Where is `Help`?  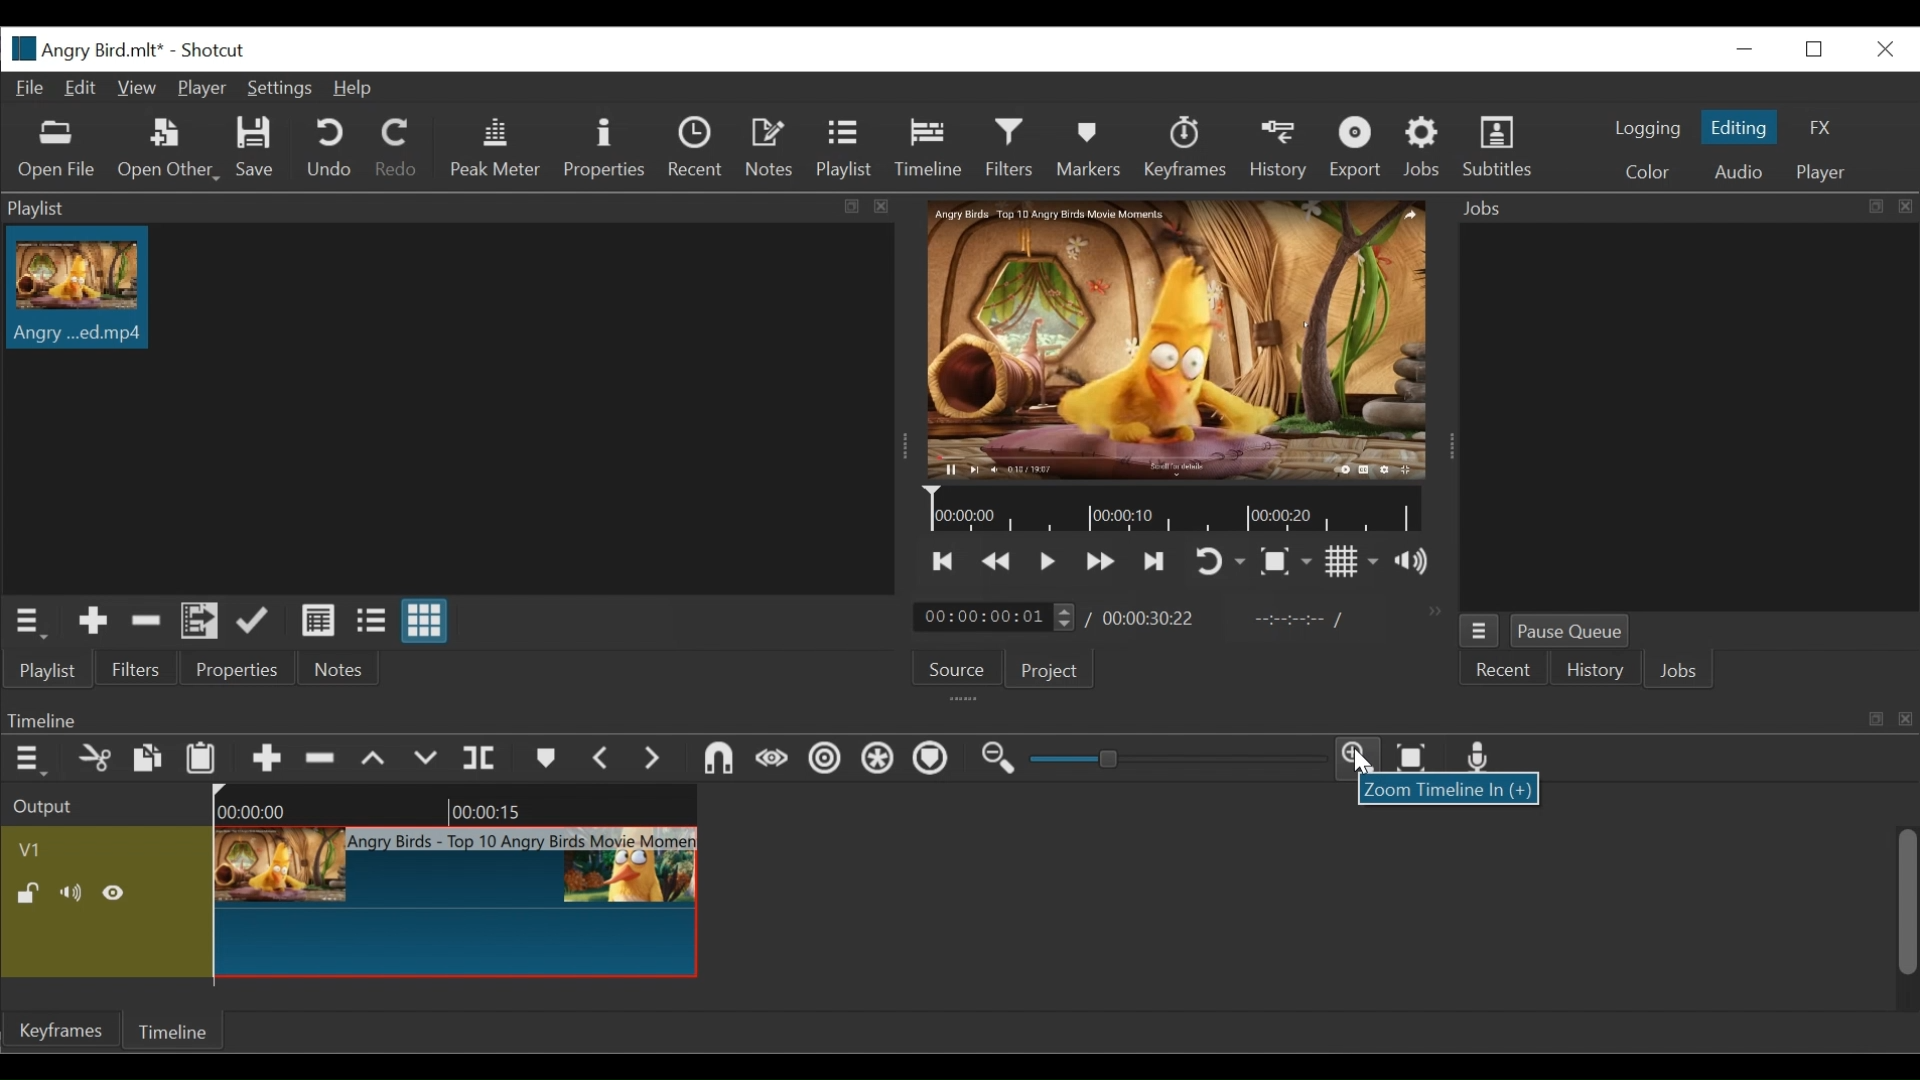
Help is located at coordinates (355, 88).